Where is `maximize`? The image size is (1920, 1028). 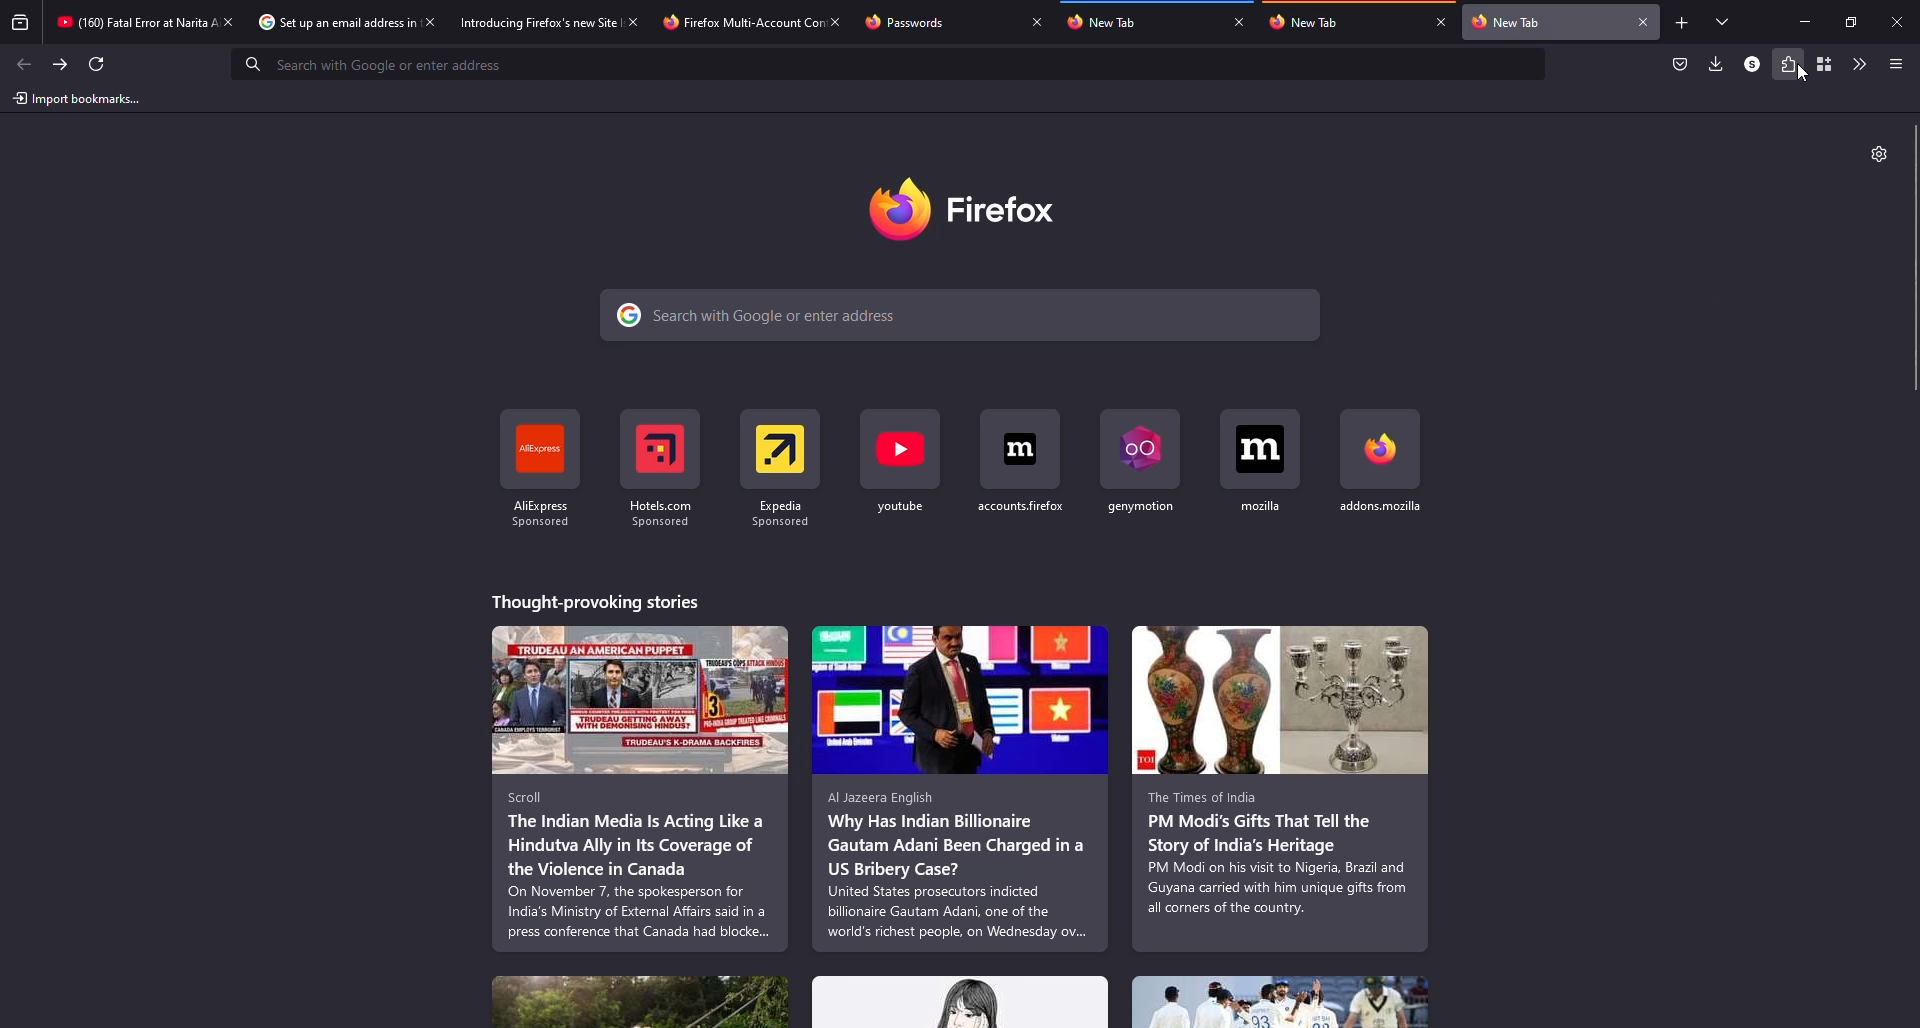
maximize is located at coordinates (1852, 23).